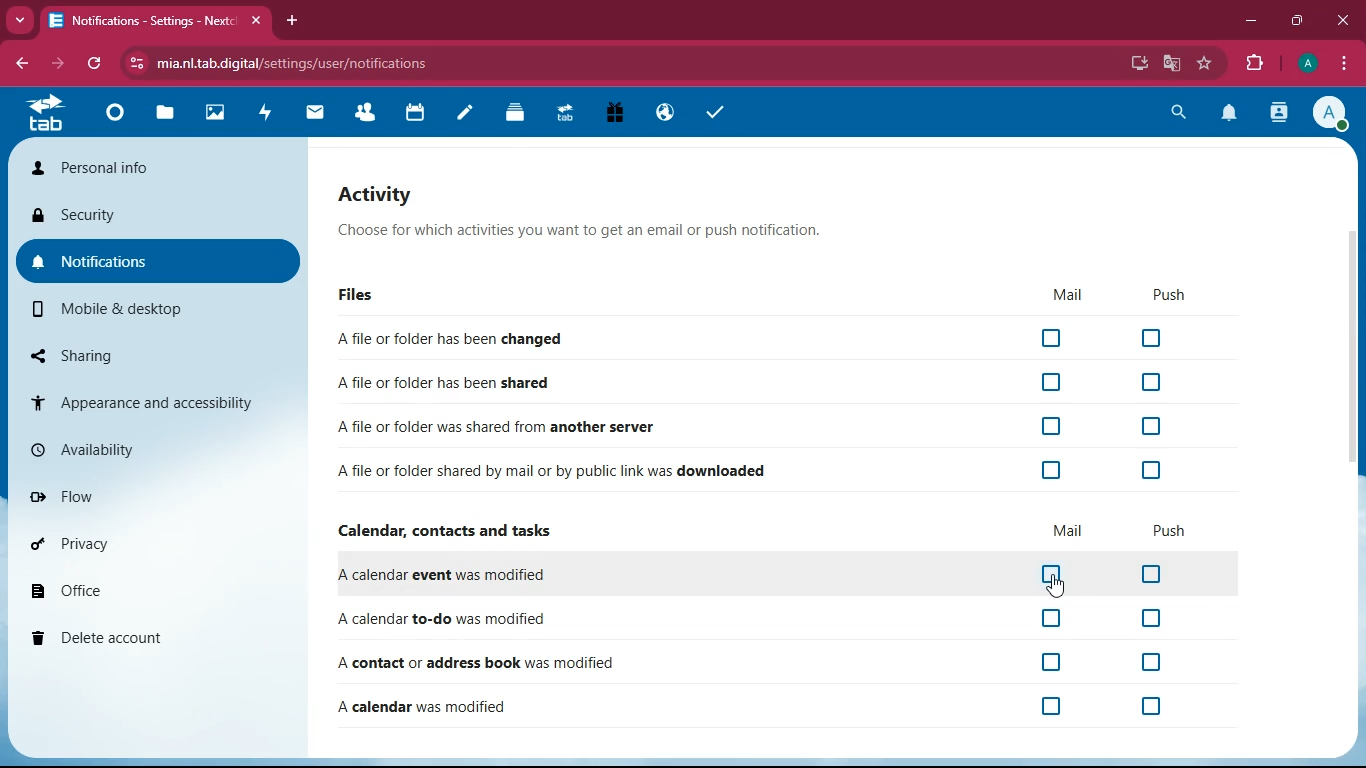  What do you see at coordinates (1308, 64) in the screenshot?
I see `profile` at bounding box center [1308, 64].